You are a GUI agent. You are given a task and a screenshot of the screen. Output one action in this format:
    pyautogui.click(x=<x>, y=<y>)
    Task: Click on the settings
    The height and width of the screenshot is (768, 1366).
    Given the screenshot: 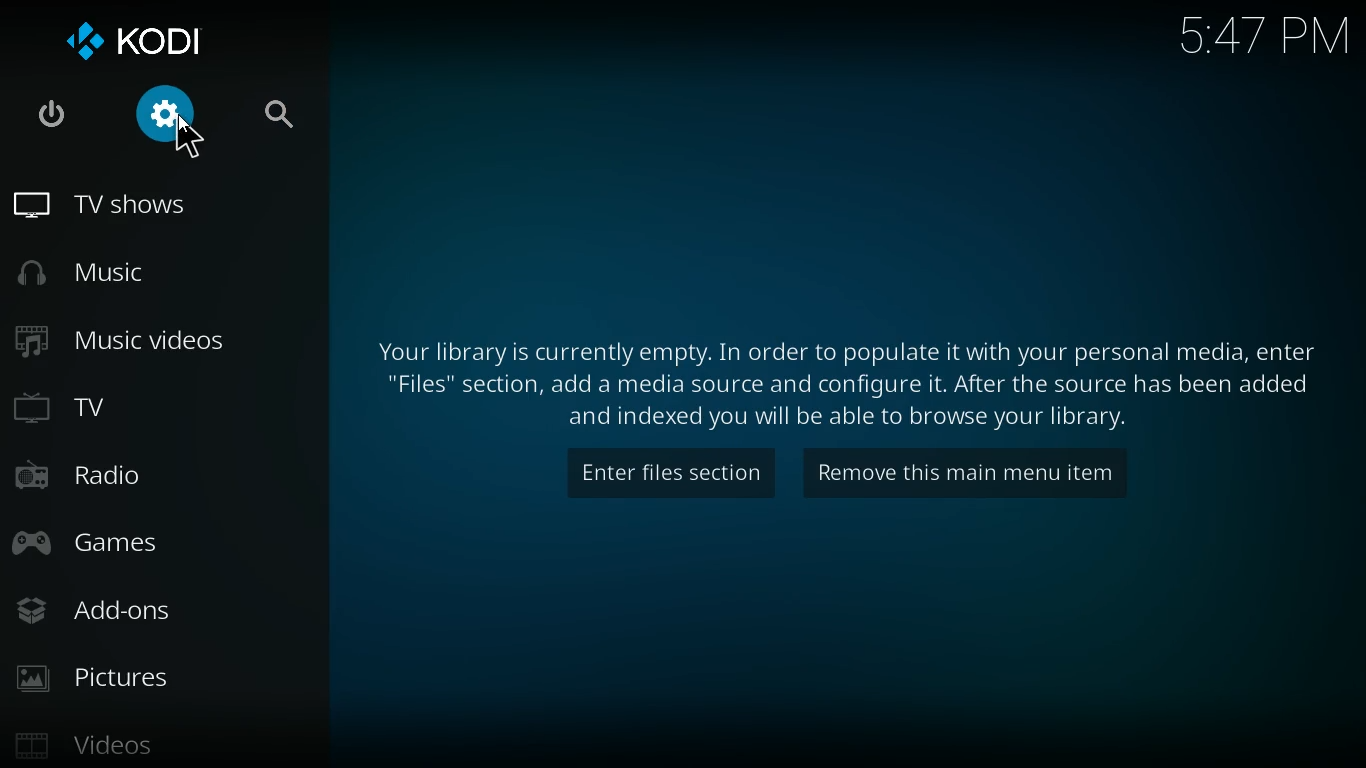 What is the action you would take?
    pyautogui.click(x=172, y=118)
    